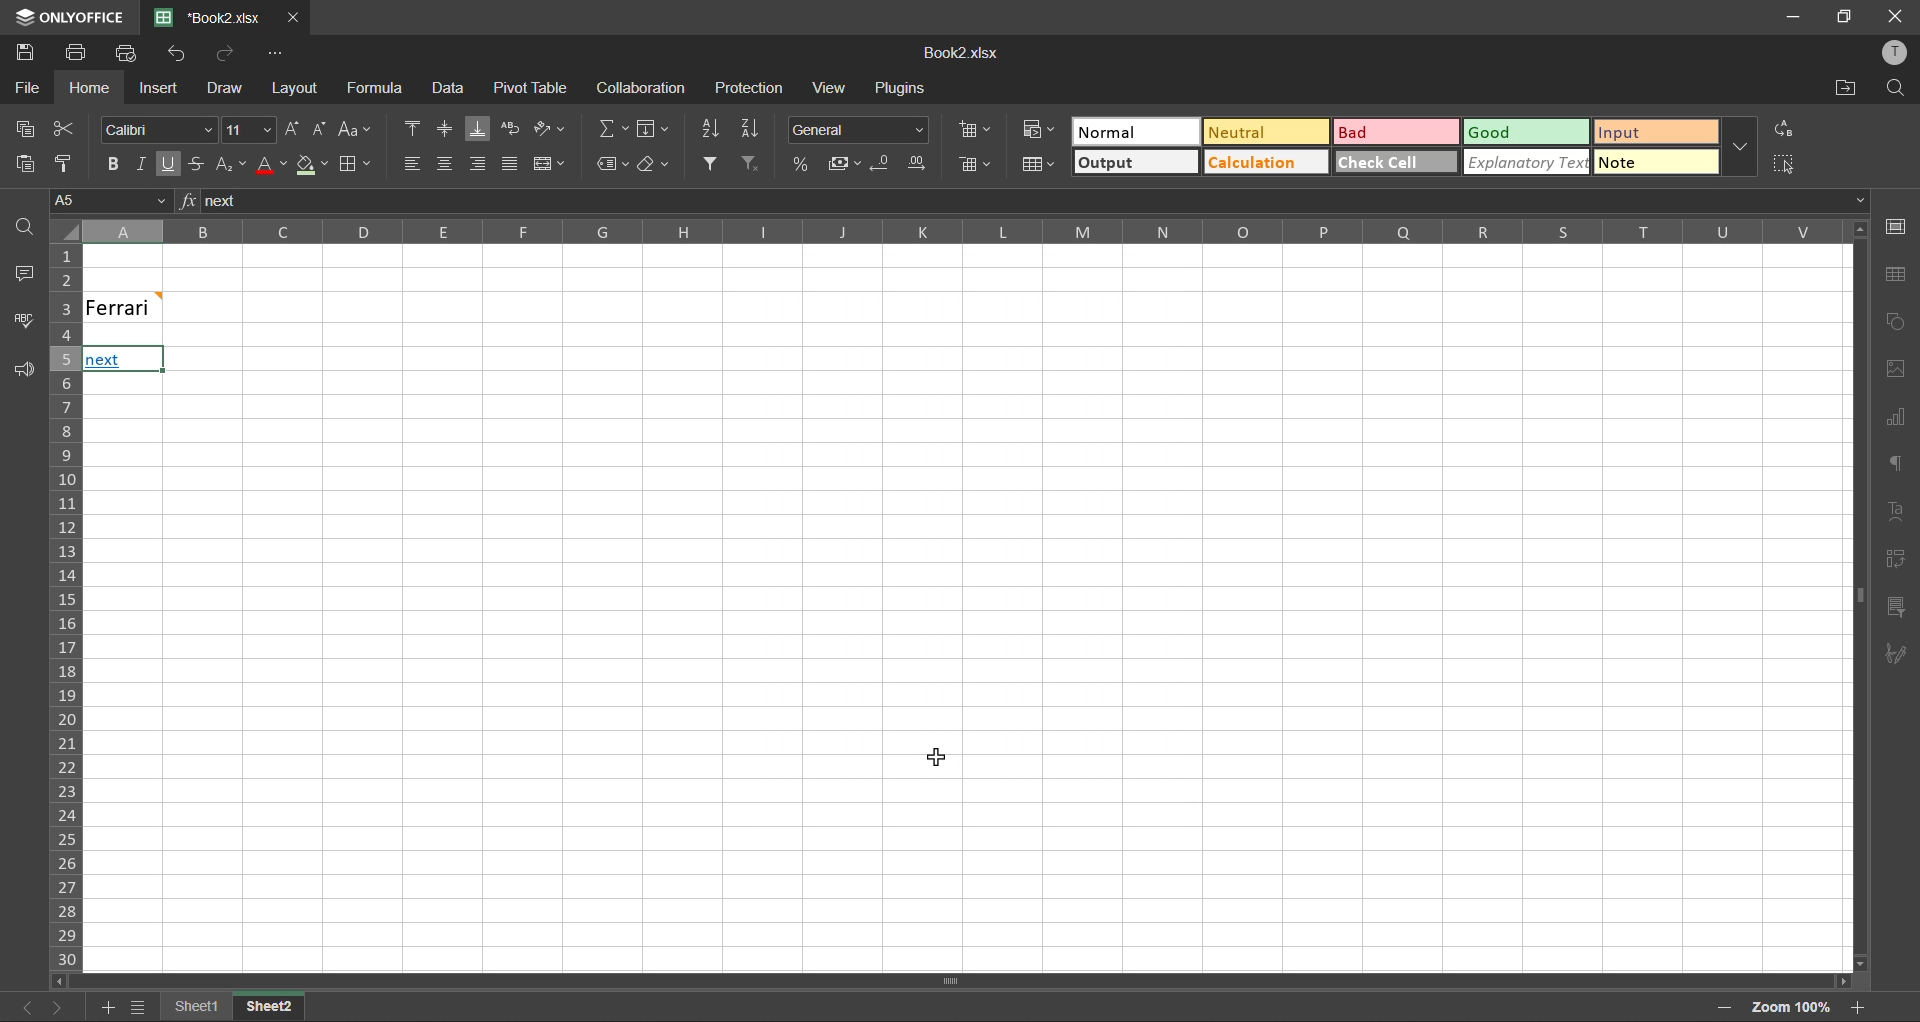  I want to click on data, so click(455, 90).